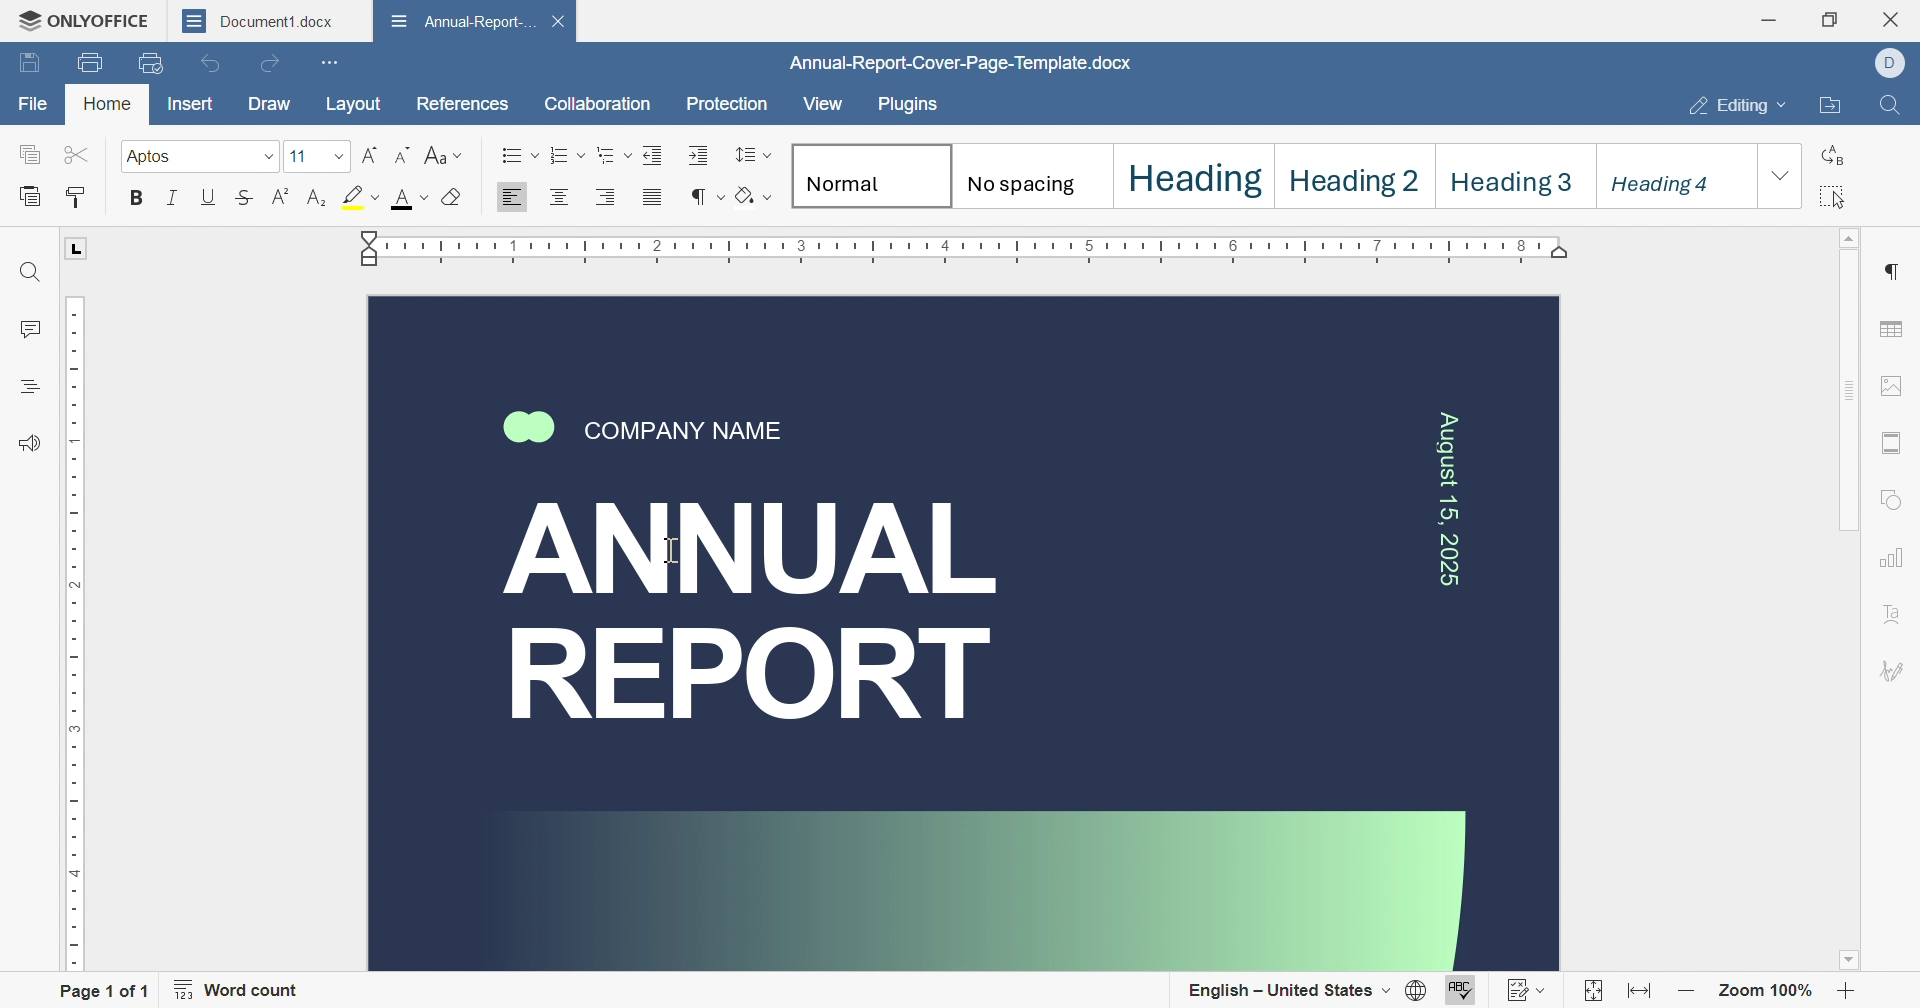 This screenshot has height=1008, width=1920. Describe the element at coordinates (245, 199) in the screenshot. I see `strikethrough` at that location.